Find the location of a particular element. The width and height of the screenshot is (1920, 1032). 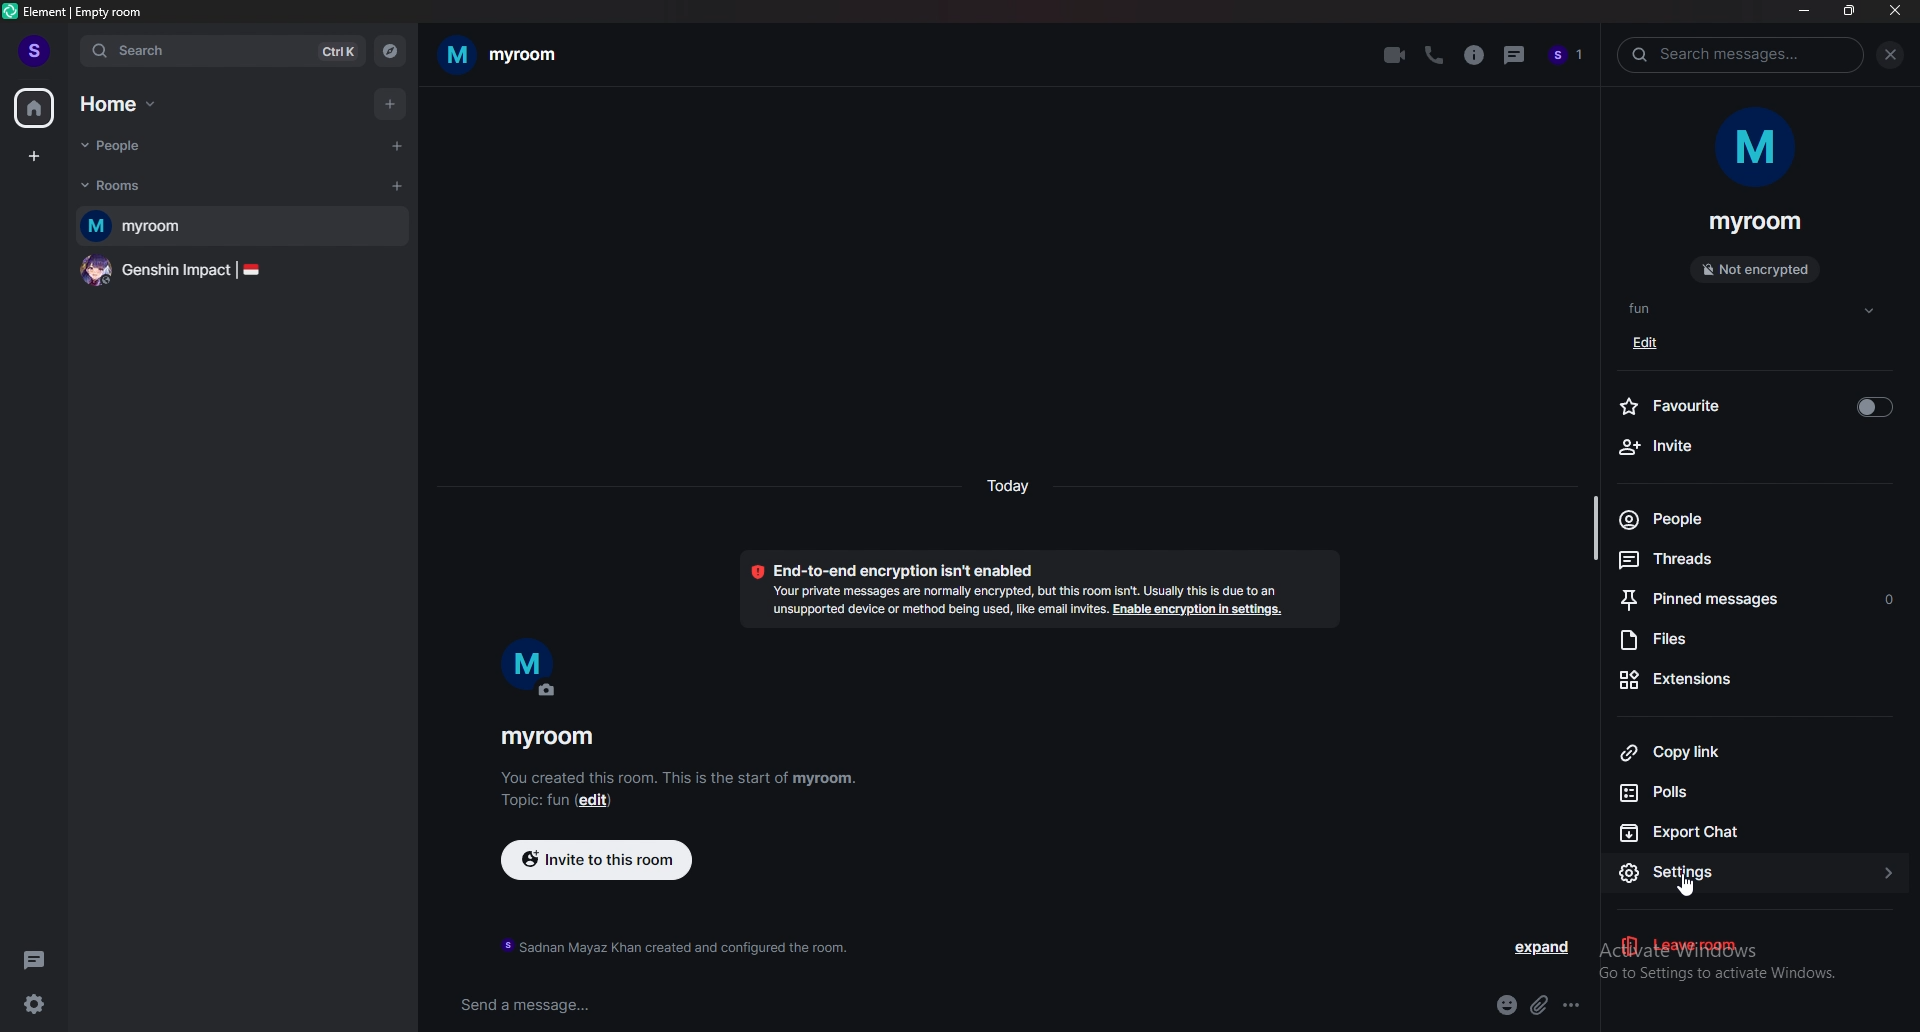

export chat is located at coordinates (1752, 833).